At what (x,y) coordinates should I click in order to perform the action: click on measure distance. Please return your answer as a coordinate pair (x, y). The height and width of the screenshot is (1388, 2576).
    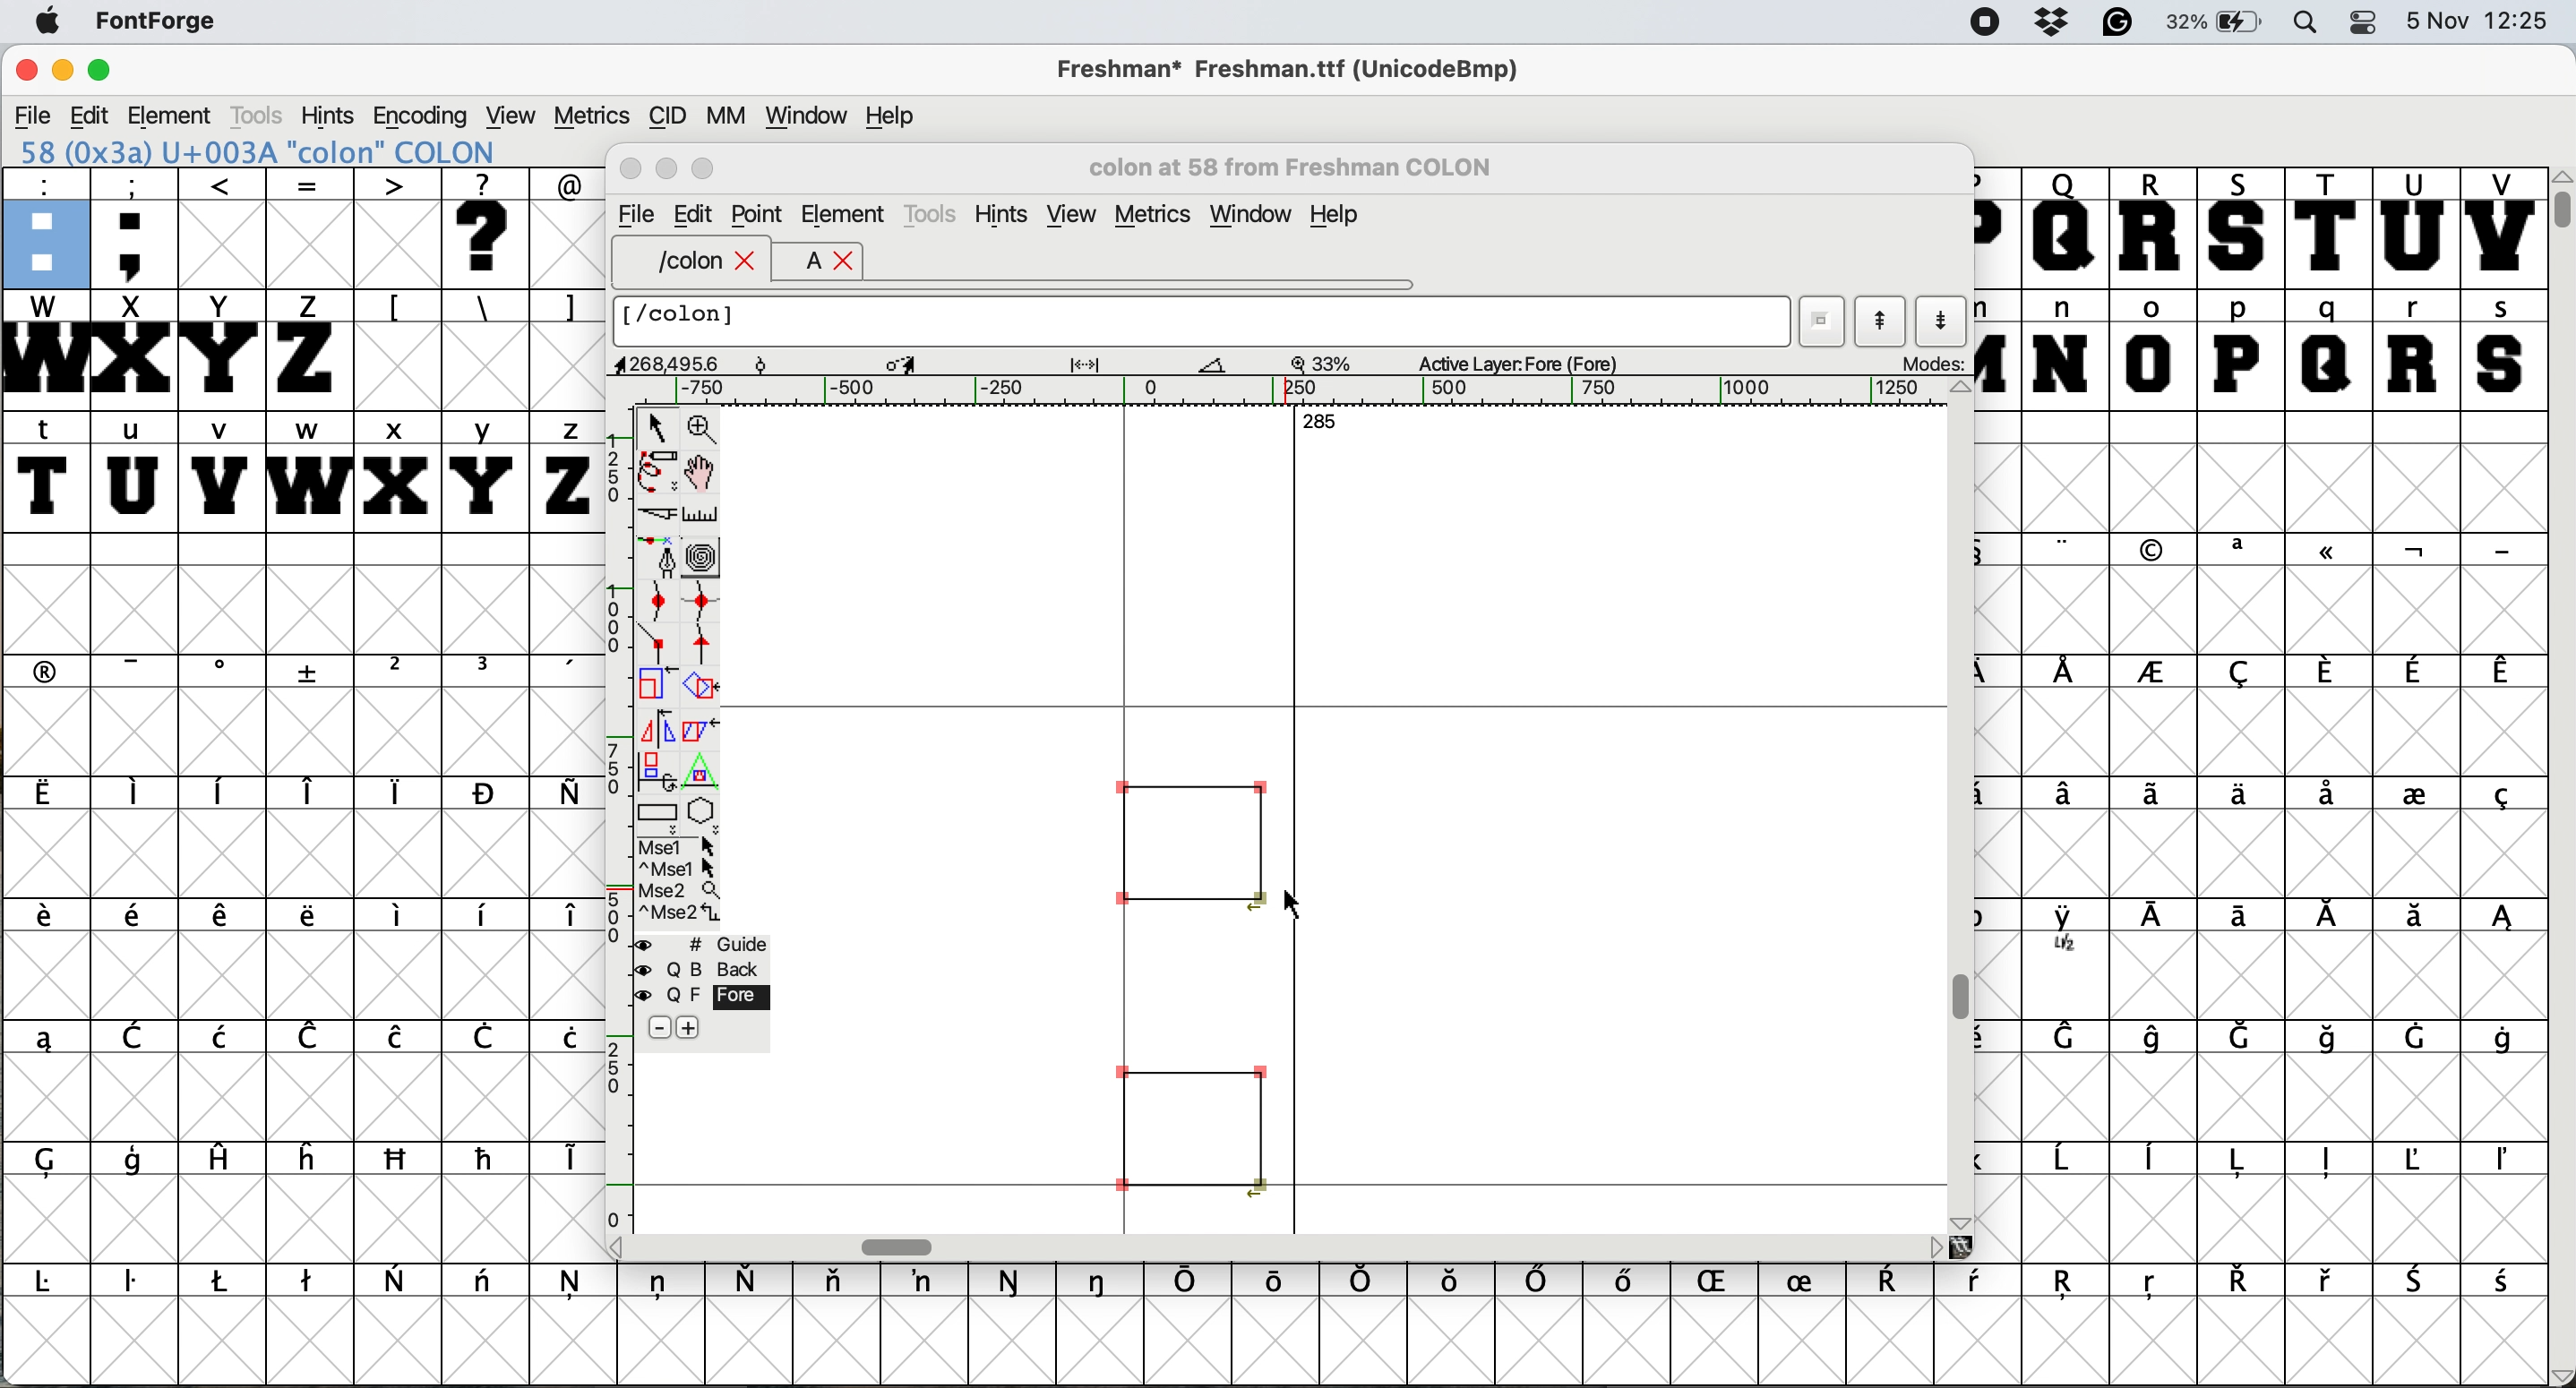
    Looking at the image, I should click on (701, 511).